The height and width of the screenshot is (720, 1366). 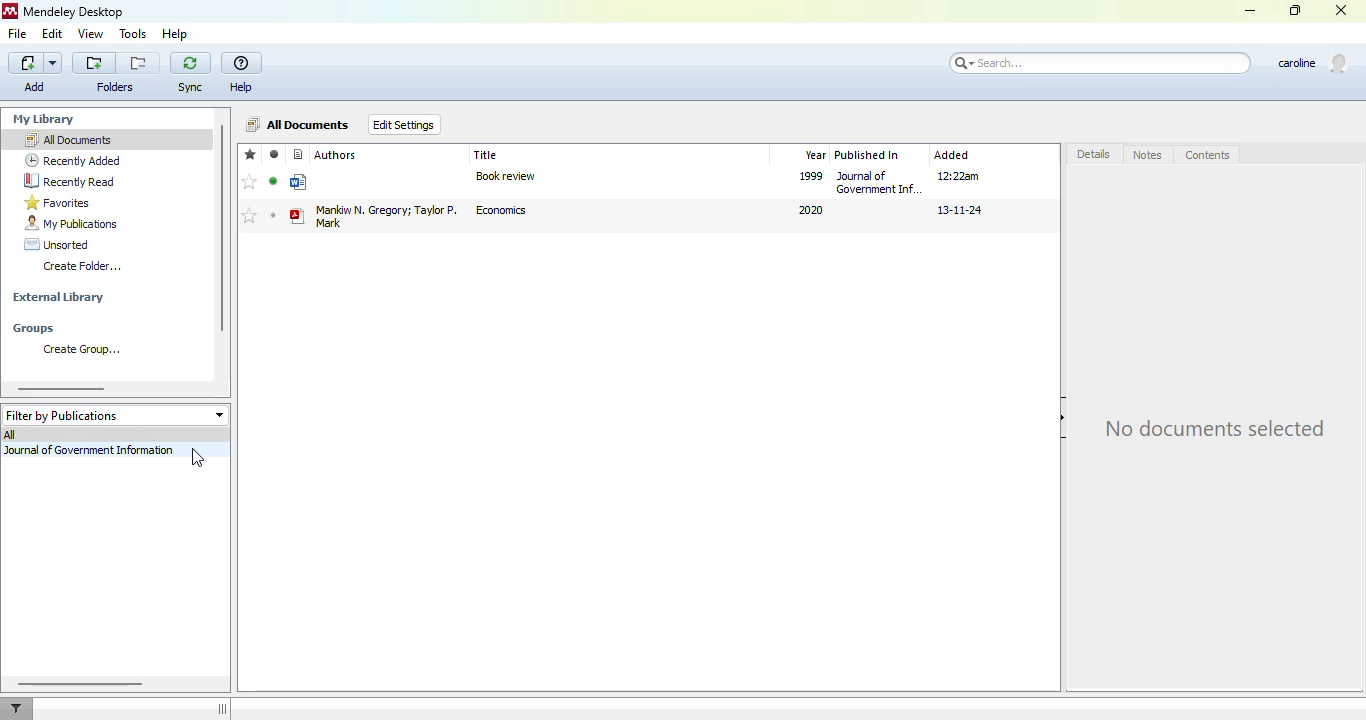 What do you see at coordinates (336, 155) in the screenshot?
I see `authors` at bounding box center [336, 155].